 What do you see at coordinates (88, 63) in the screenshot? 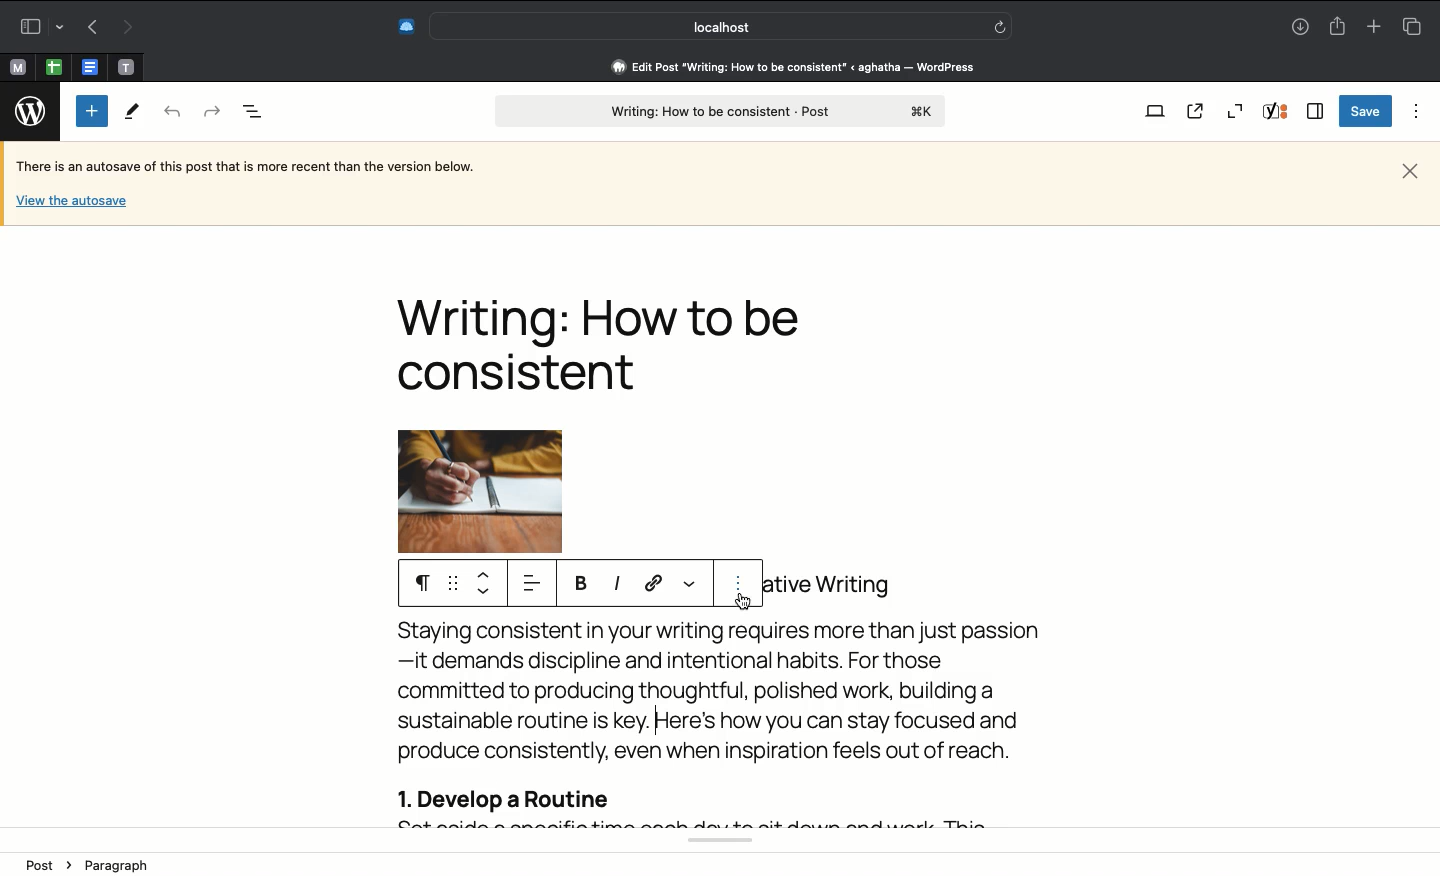
I see `pinned tab, google docs` at bounding box center [88, 63].